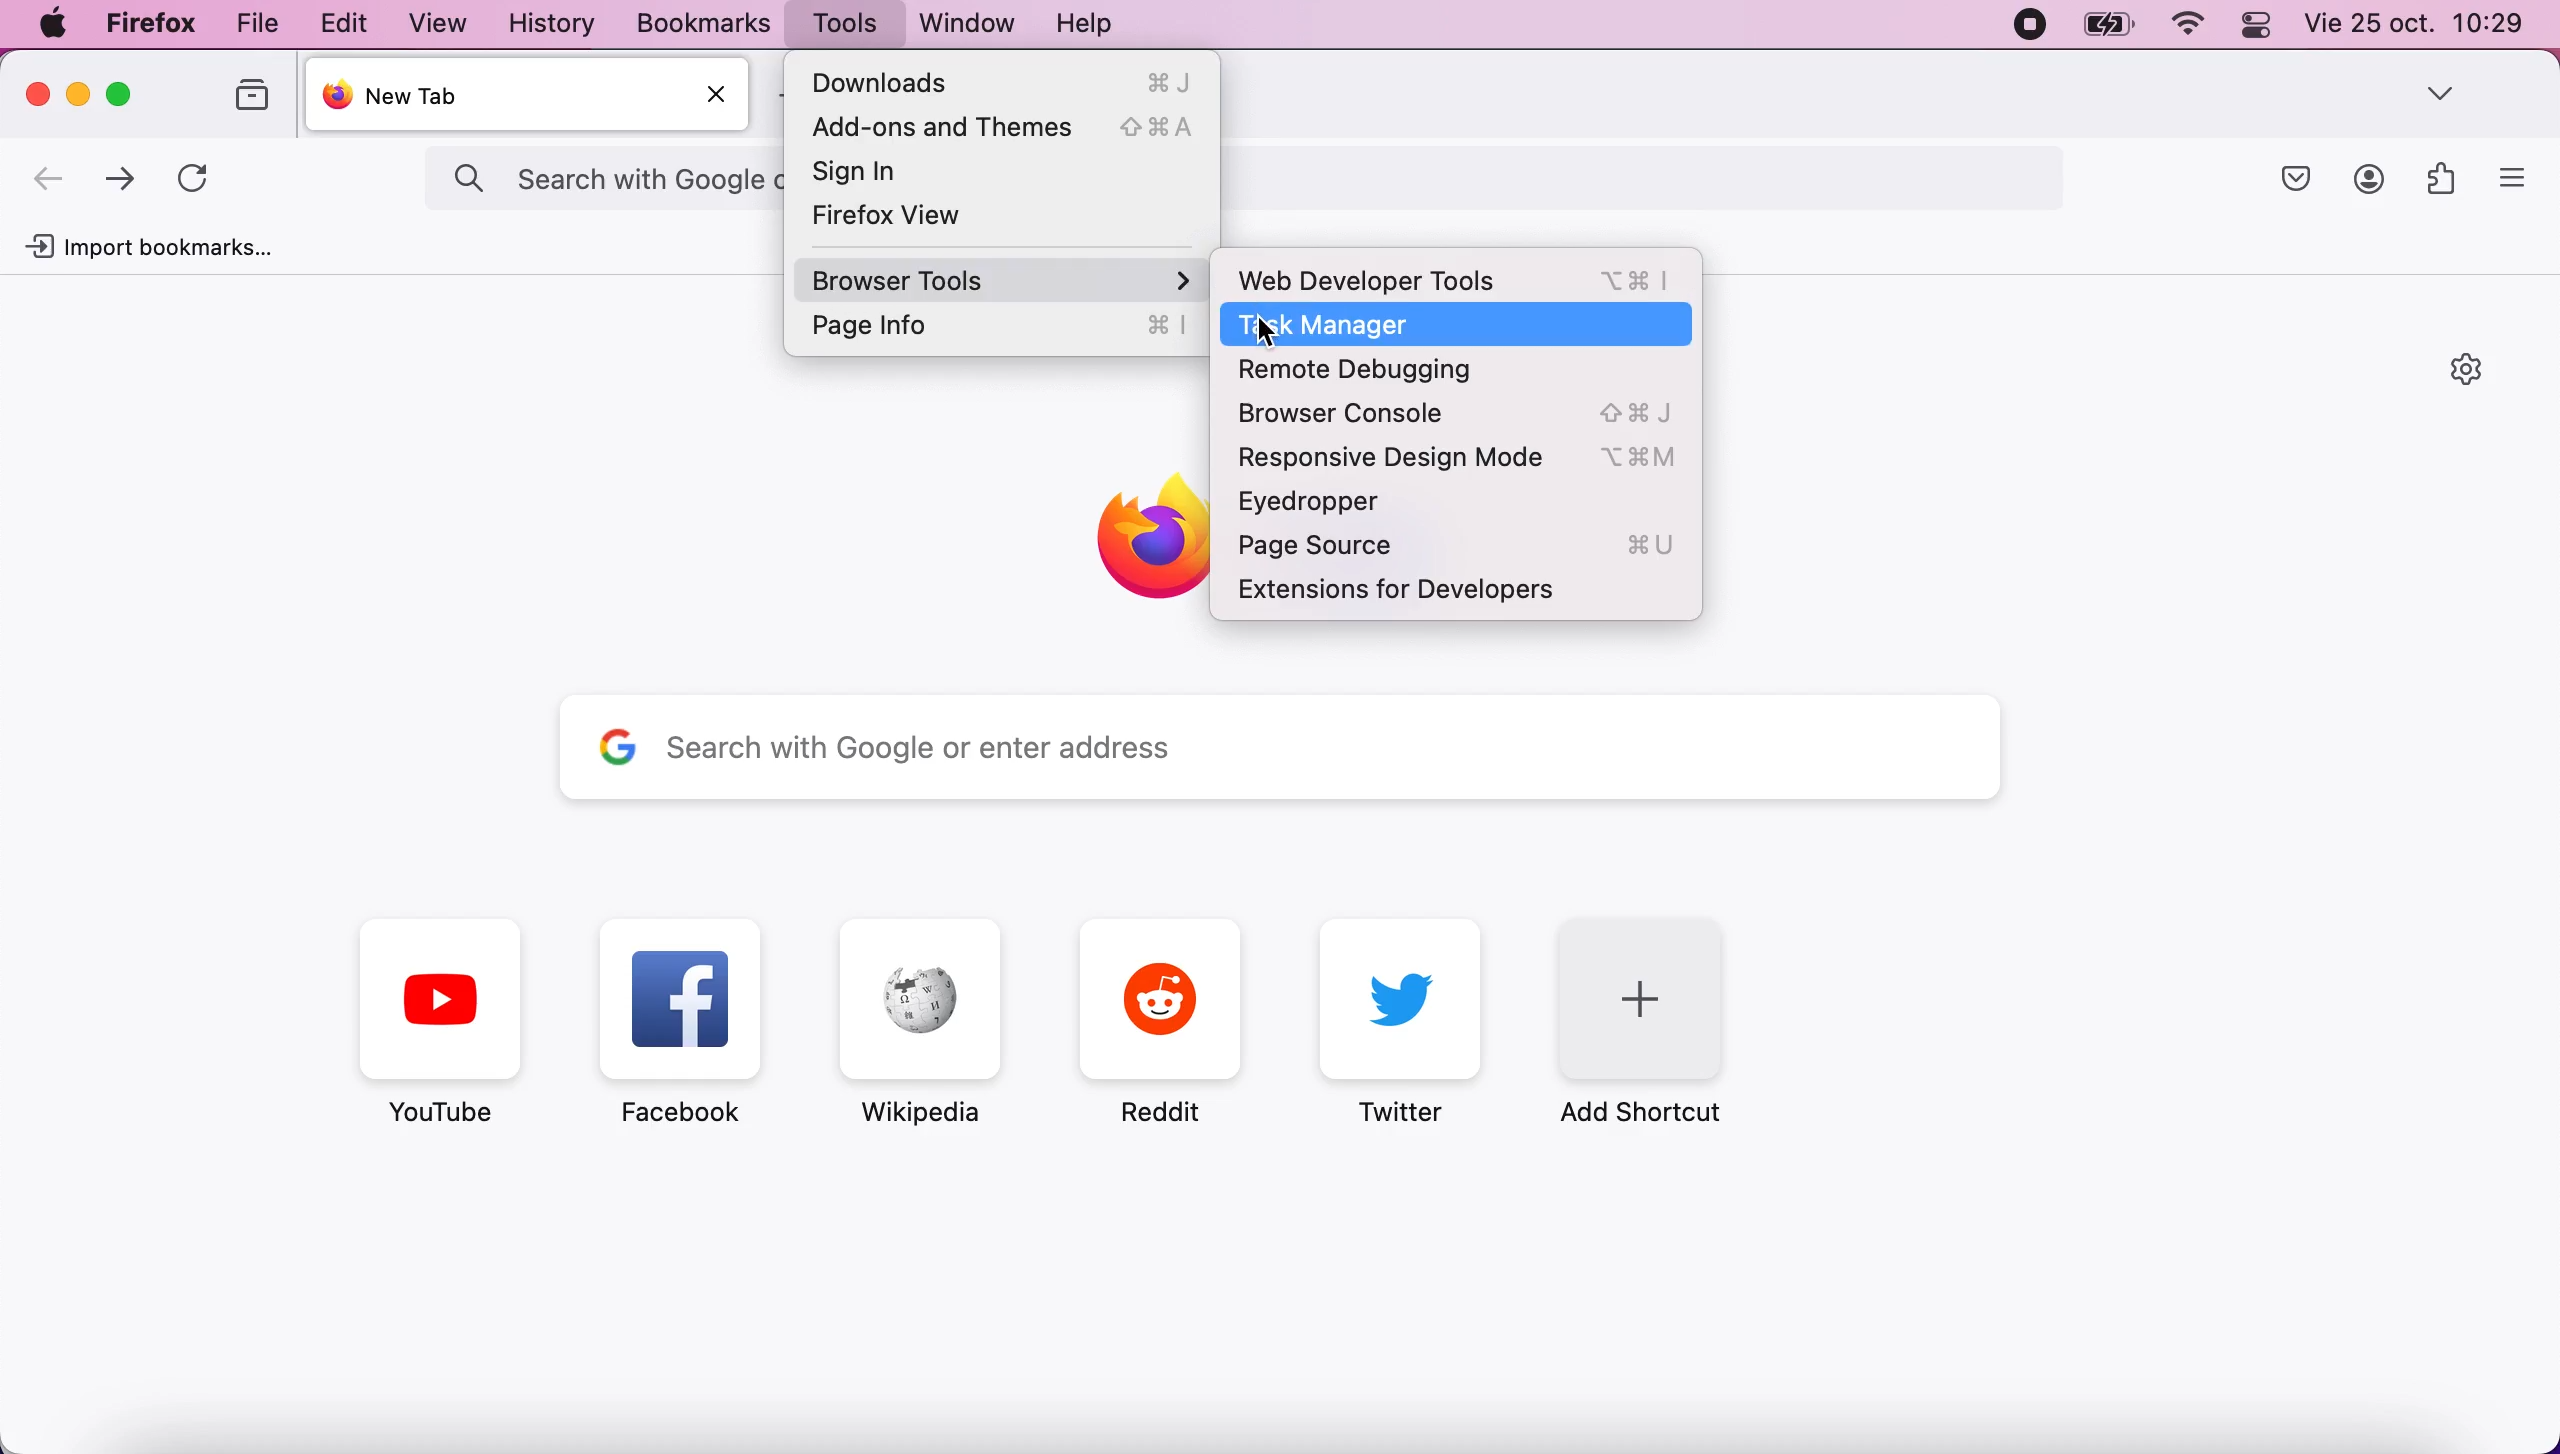 The image size is (2560, 1454). I want to click on Toggle, so click(2257, 27).